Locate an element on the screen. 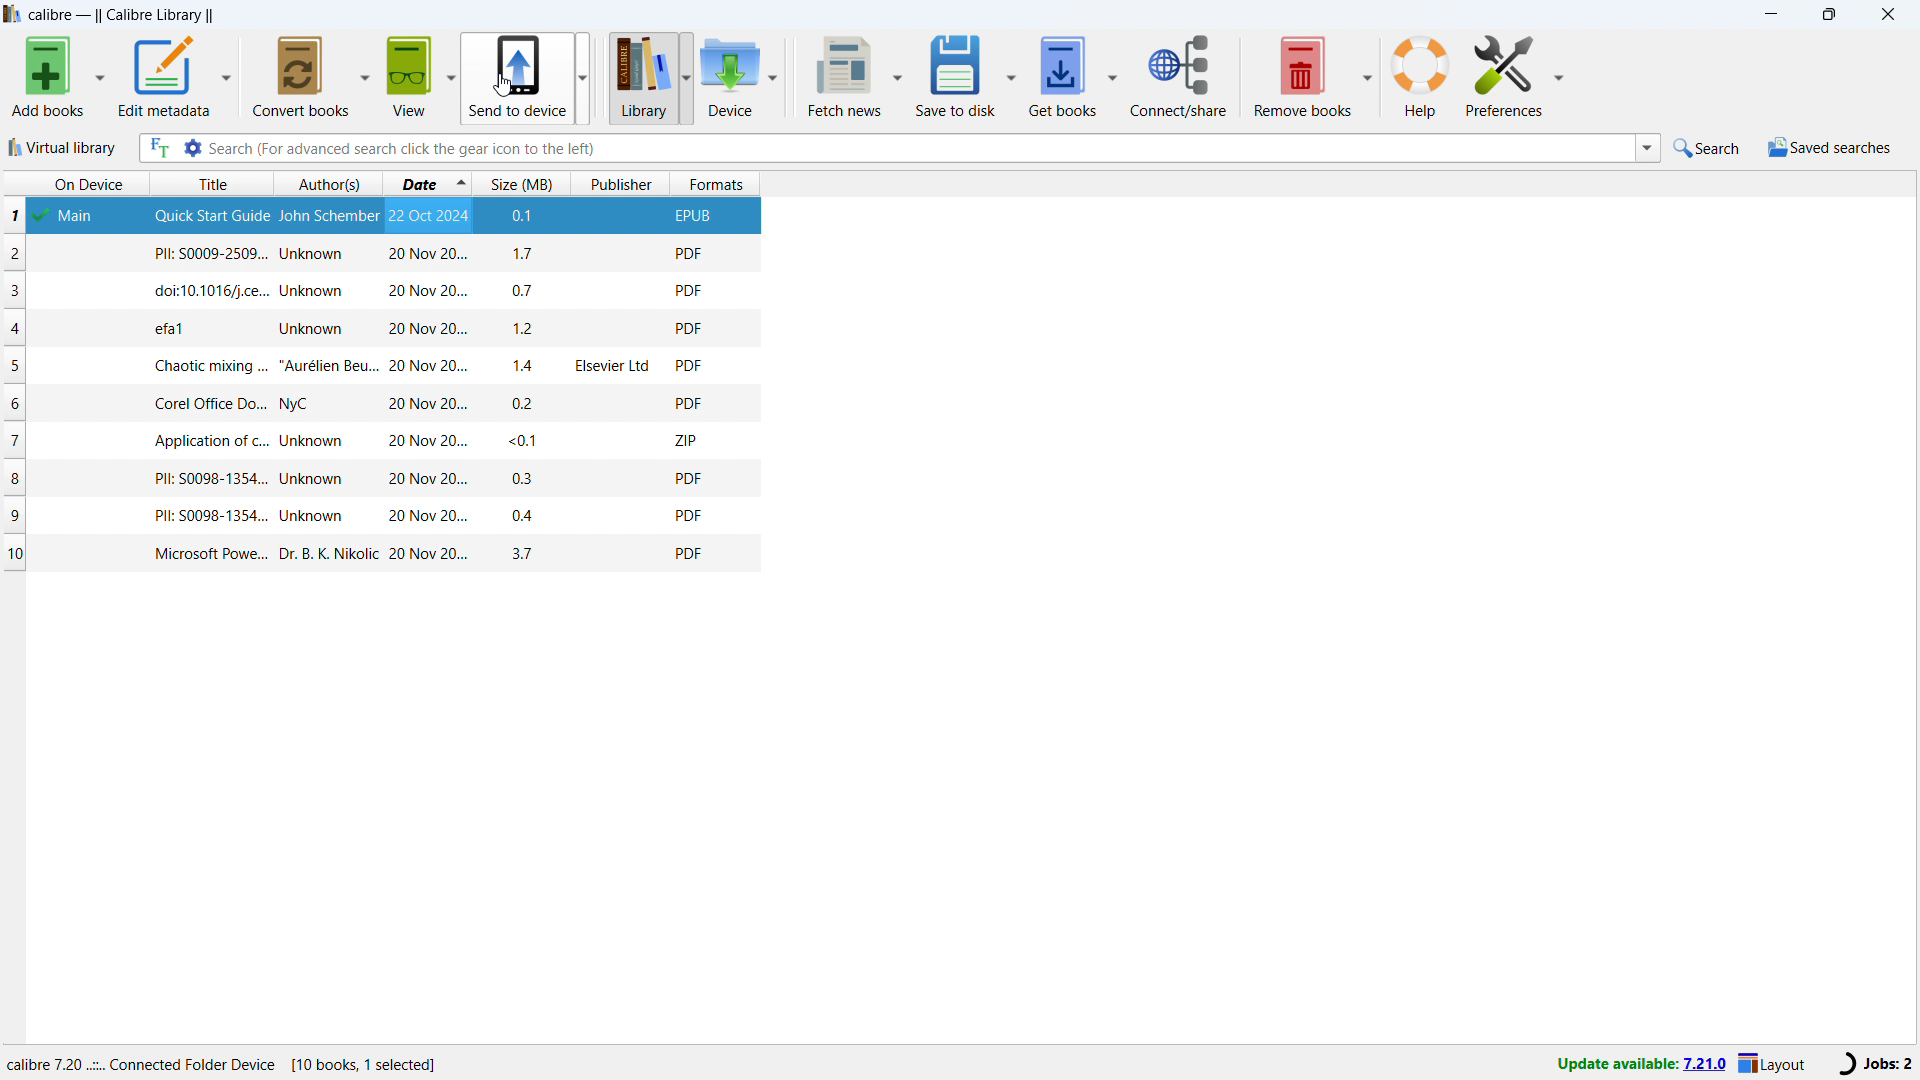  sort by size is located at coordinates (521, 183).